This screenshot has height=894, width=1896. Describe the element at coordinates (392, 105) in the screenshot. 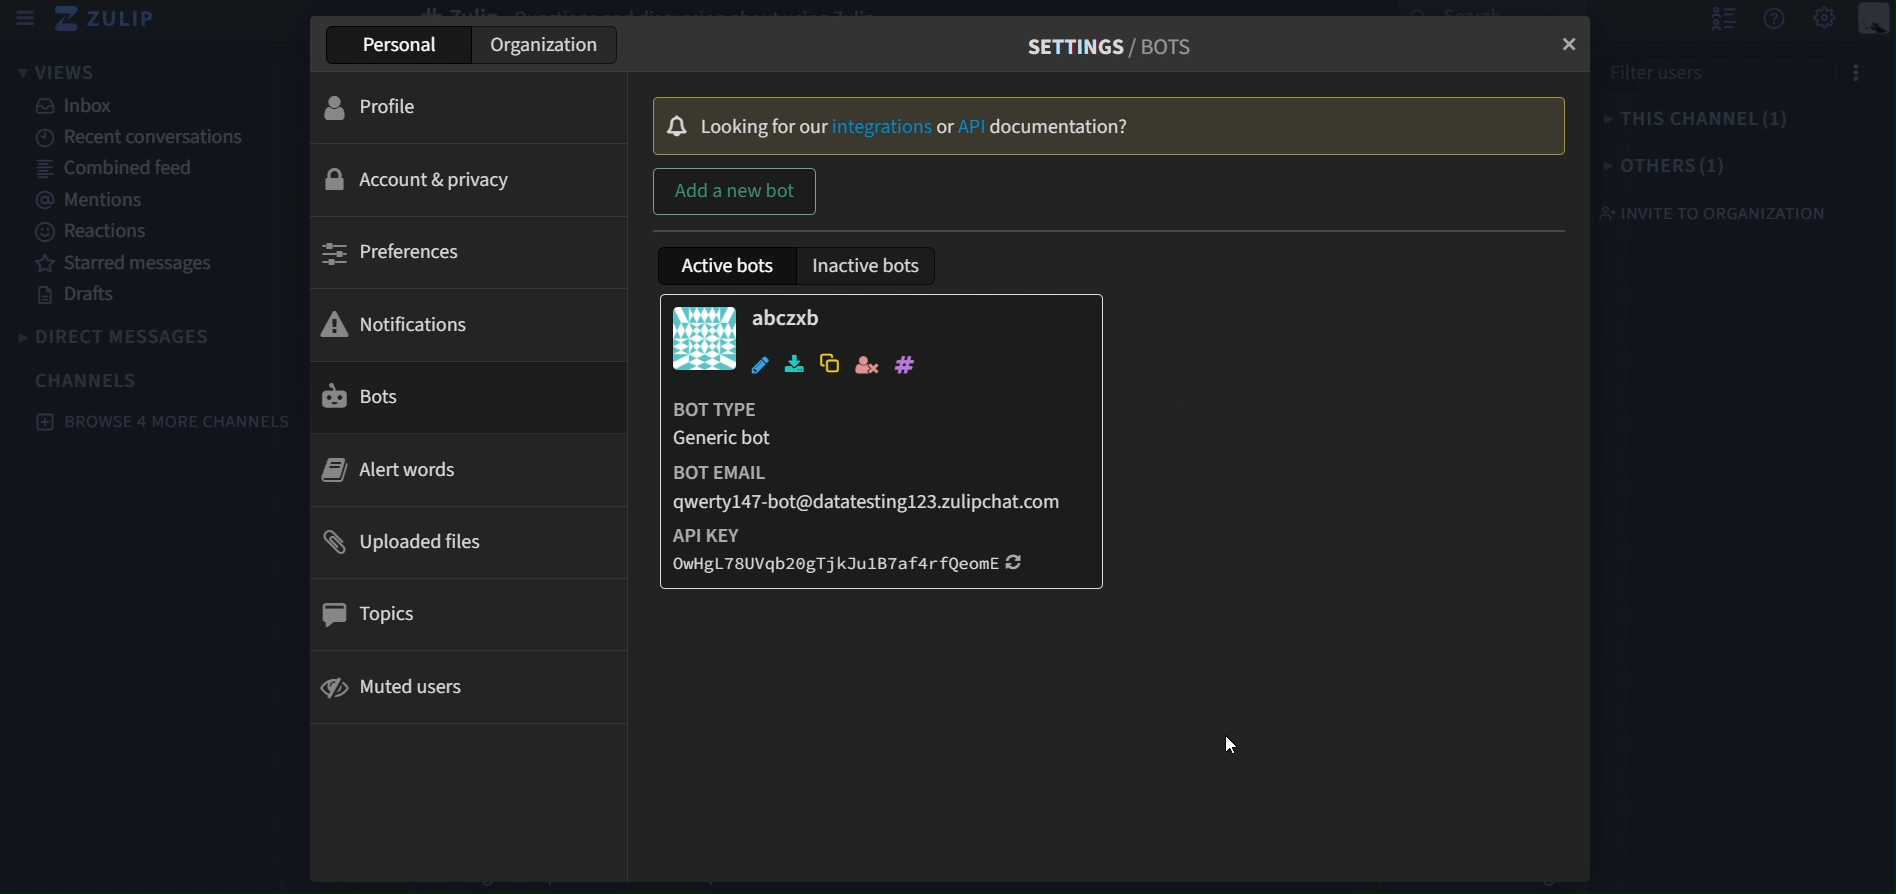

I see `profile` at that location.